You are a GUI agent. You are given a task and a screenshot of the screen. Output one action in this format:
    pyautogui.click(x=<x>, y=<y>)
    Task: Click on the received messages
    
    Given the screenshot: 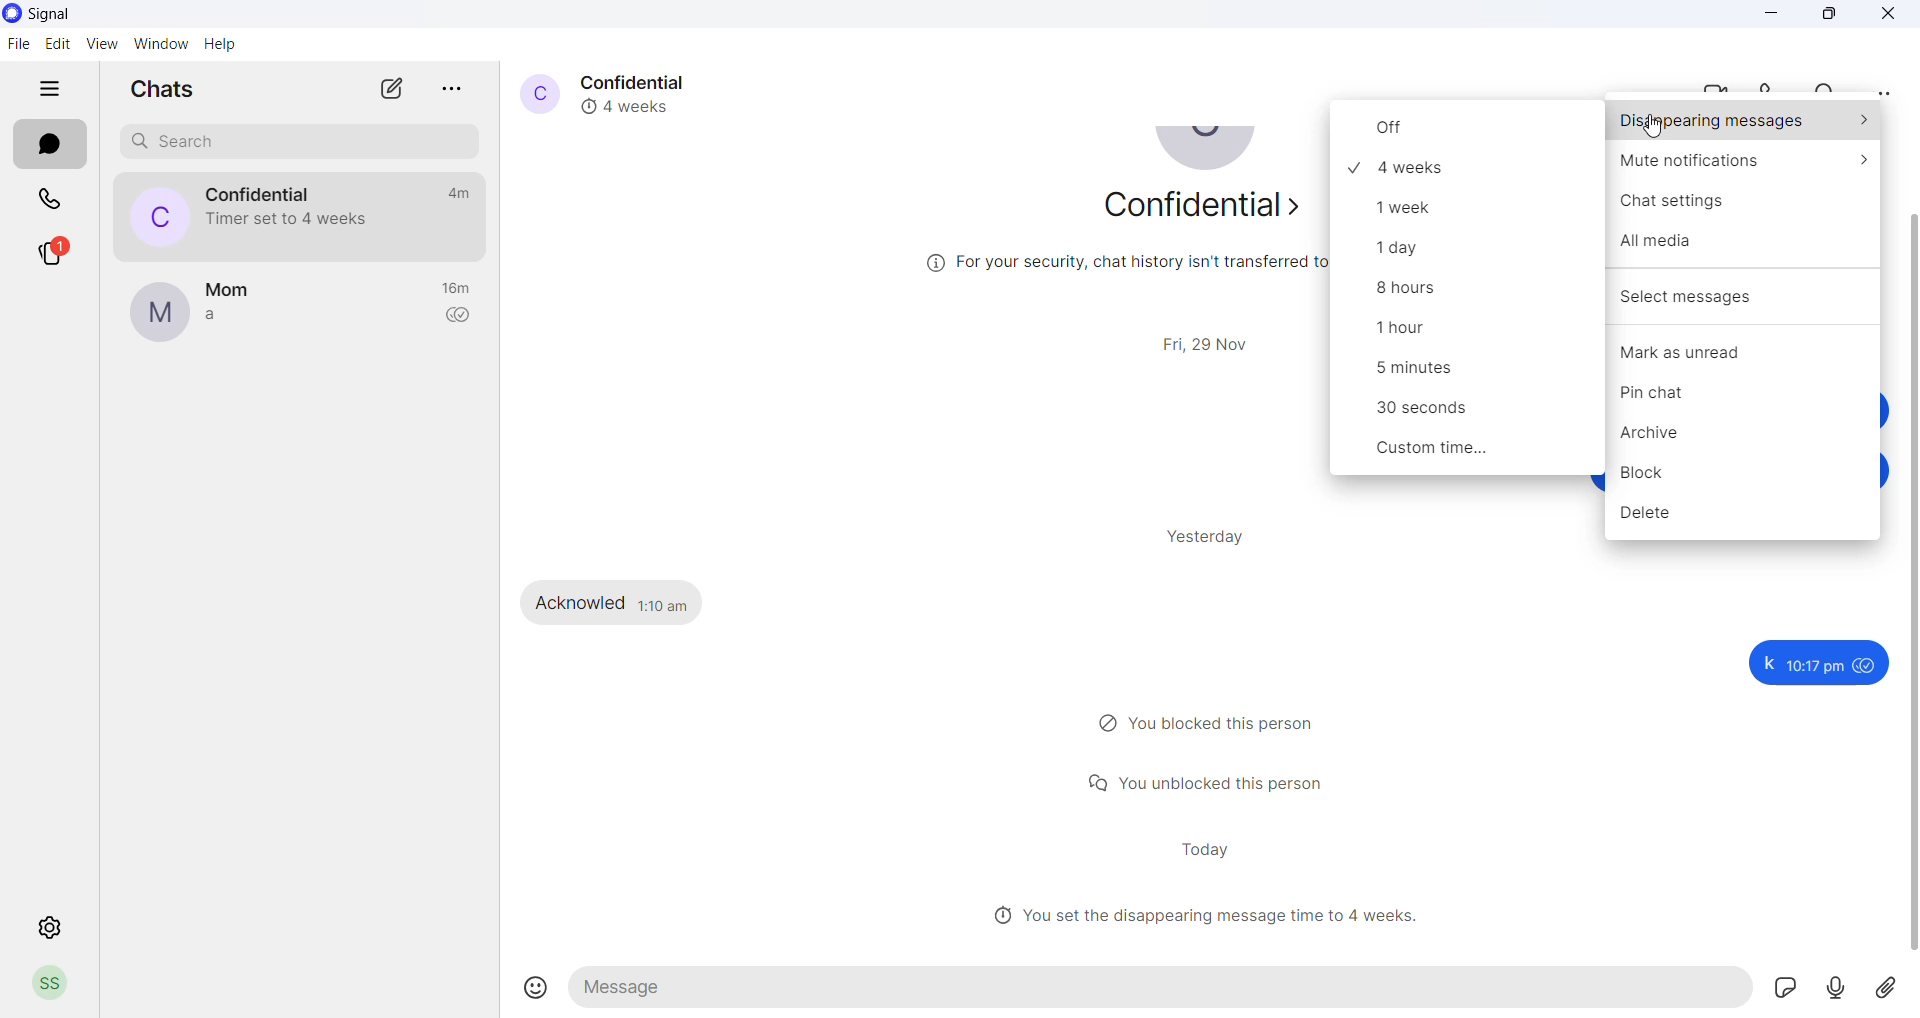 What is the action you would take?
    pyautogui.click(x=629, y=601)
    